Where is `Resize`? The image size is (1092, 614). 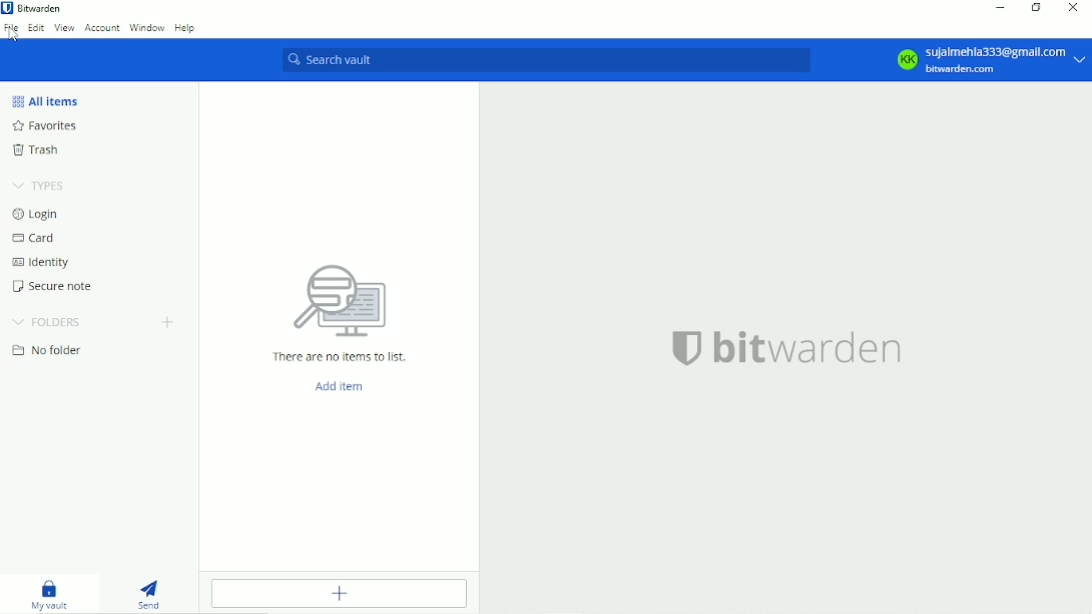 Resize is located at coordinates (1037, 8).